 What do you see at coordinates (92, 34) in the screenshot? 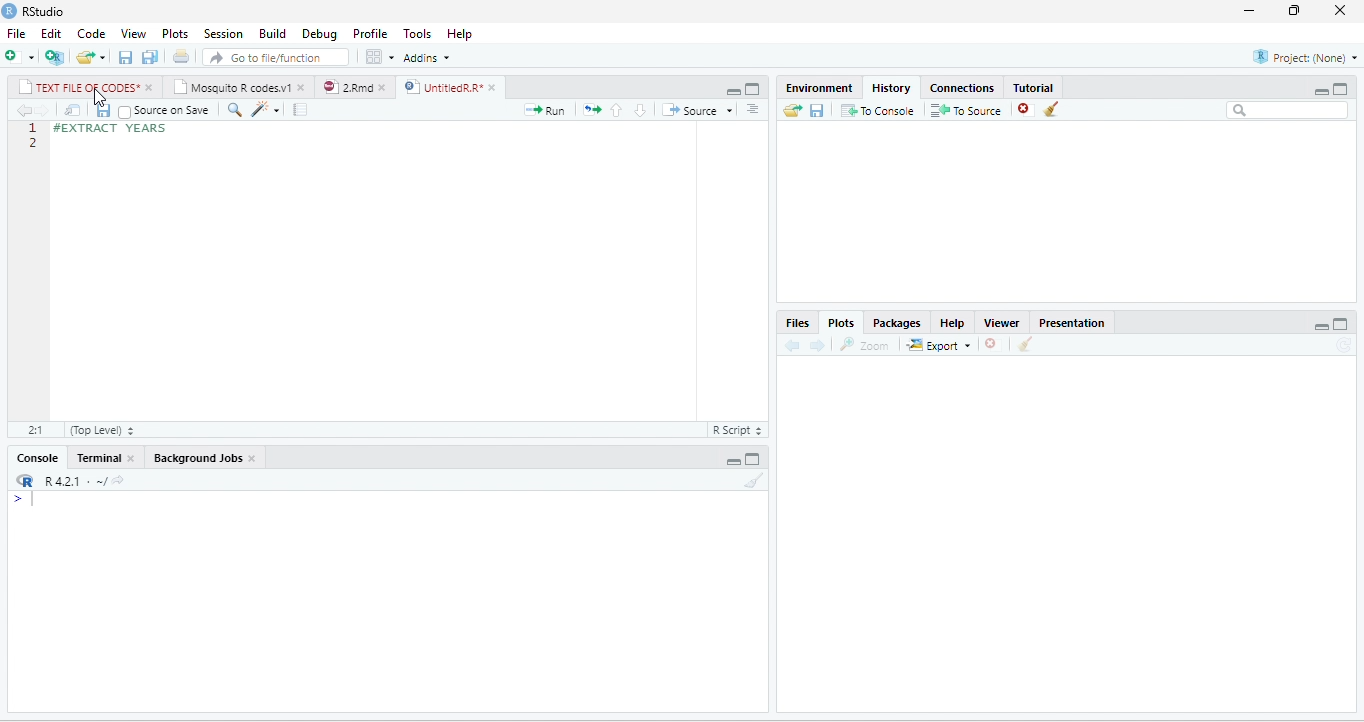
I see `Code` at bounding box center [92, 34].